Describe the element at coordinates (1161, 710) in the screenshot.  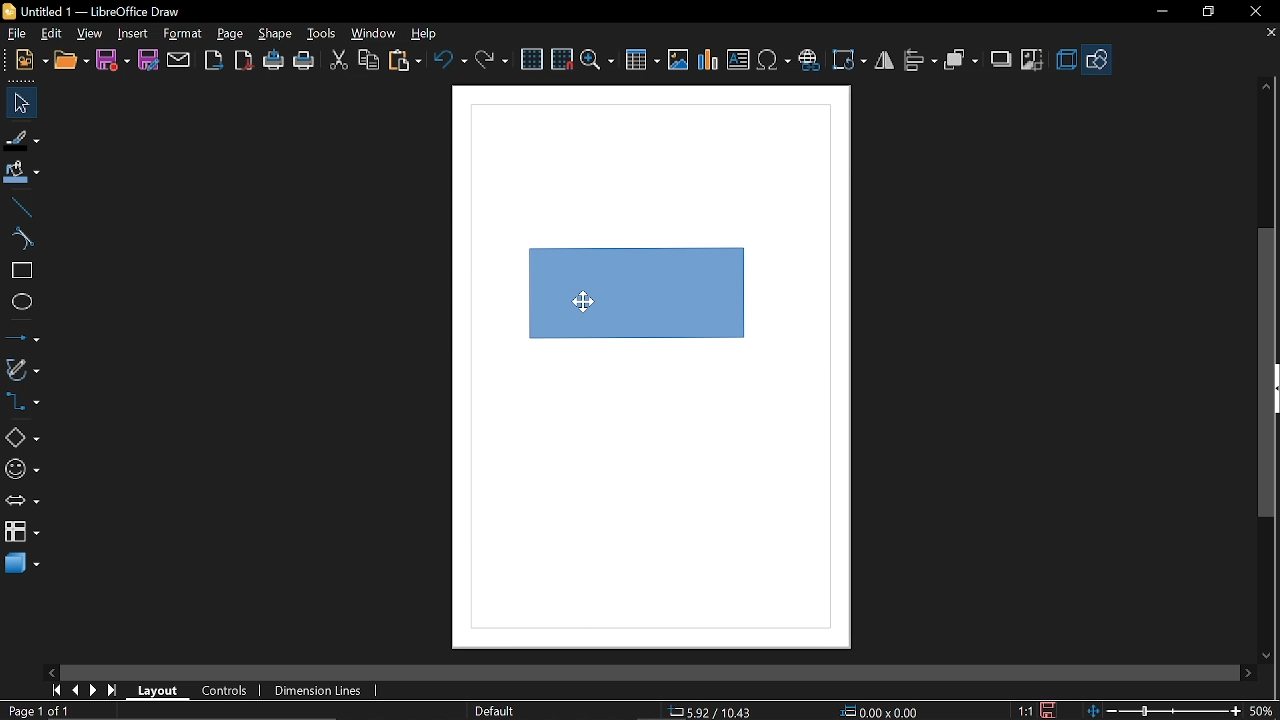
I see `Change zoom` at that location.